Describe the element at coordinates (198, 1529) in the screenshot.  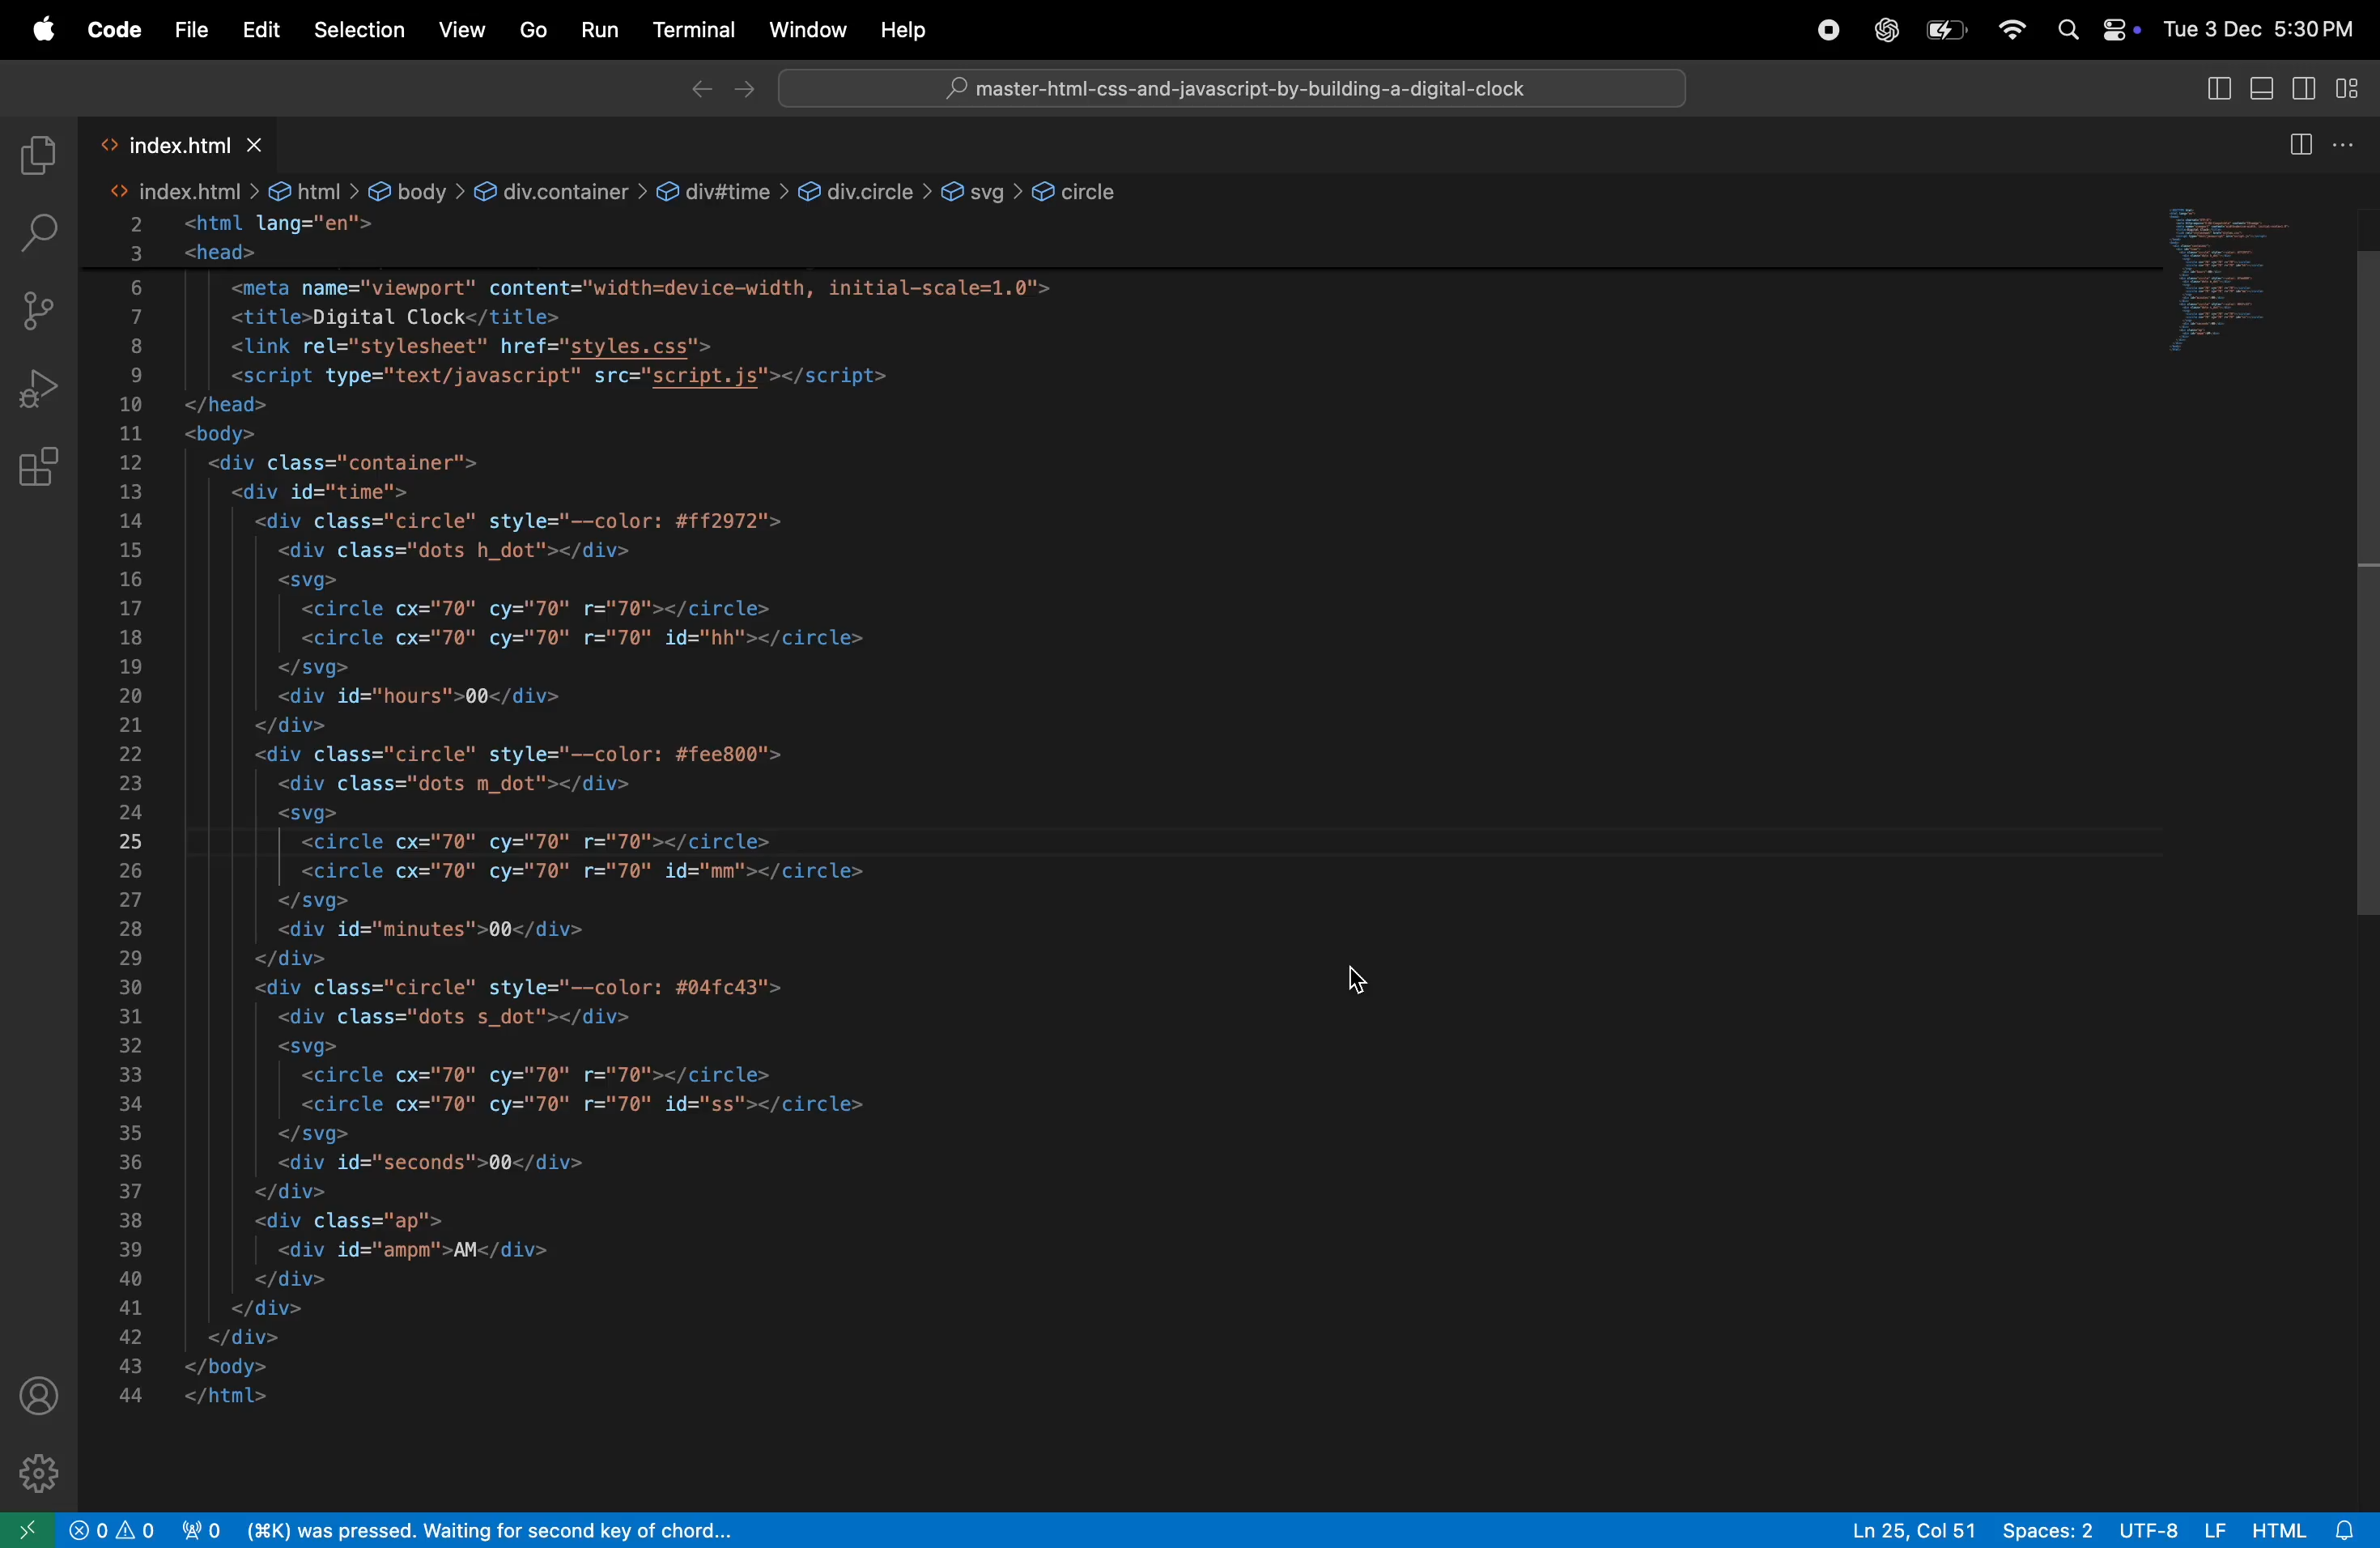
I see `no active ports` at that location.